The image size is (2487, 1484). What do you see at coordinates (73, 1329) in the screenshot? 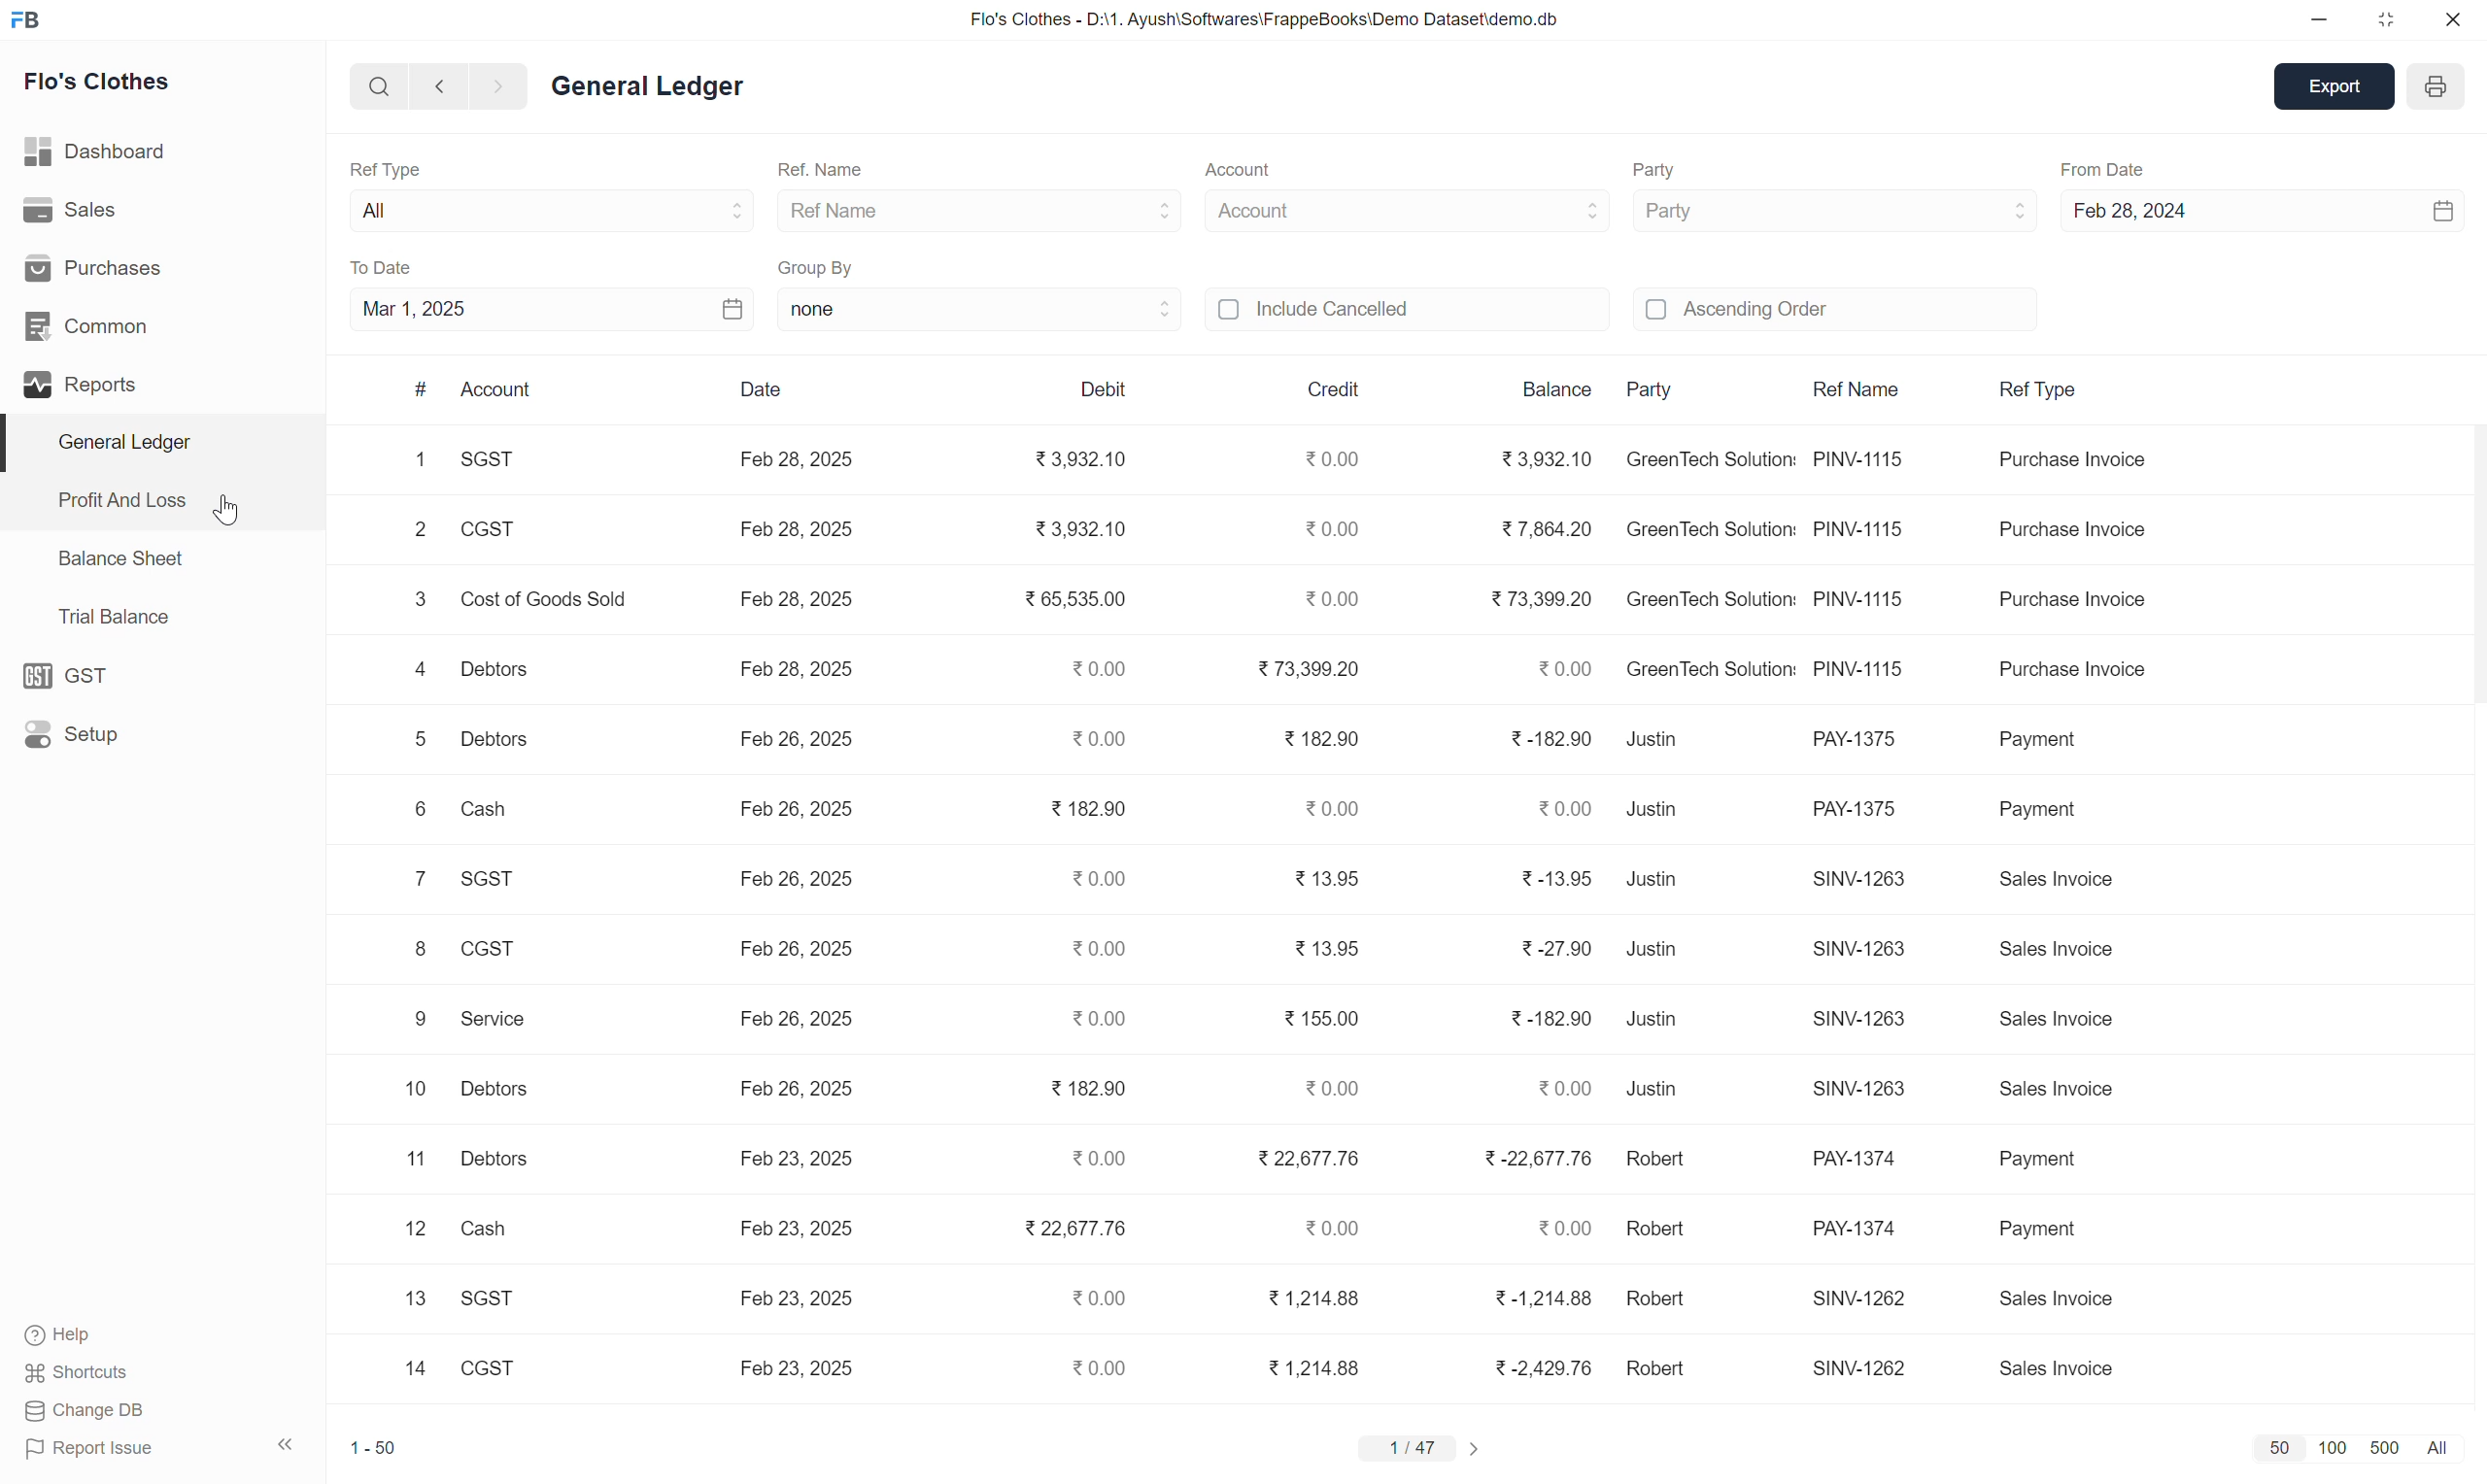
I see `? Help` at bounding box center [73, 1329].